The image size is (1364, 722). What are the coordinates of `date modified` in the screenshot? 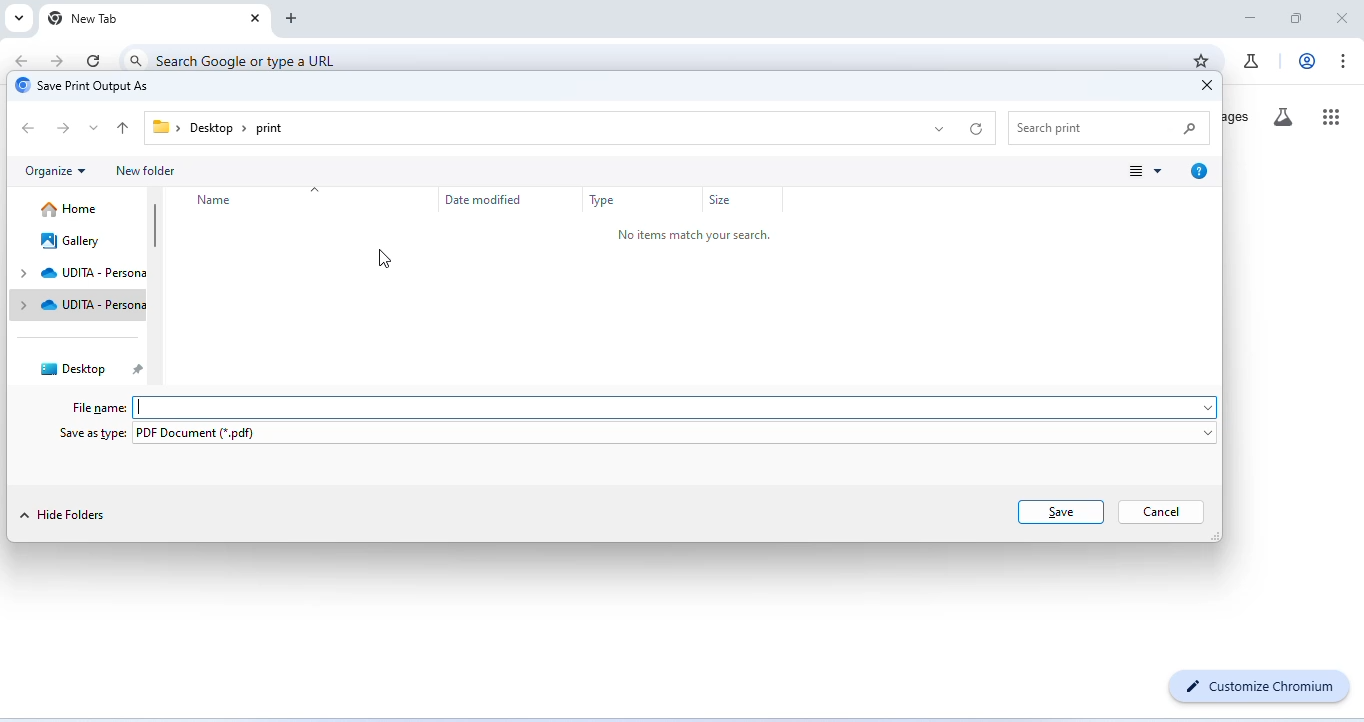 It's located at (485, 199).